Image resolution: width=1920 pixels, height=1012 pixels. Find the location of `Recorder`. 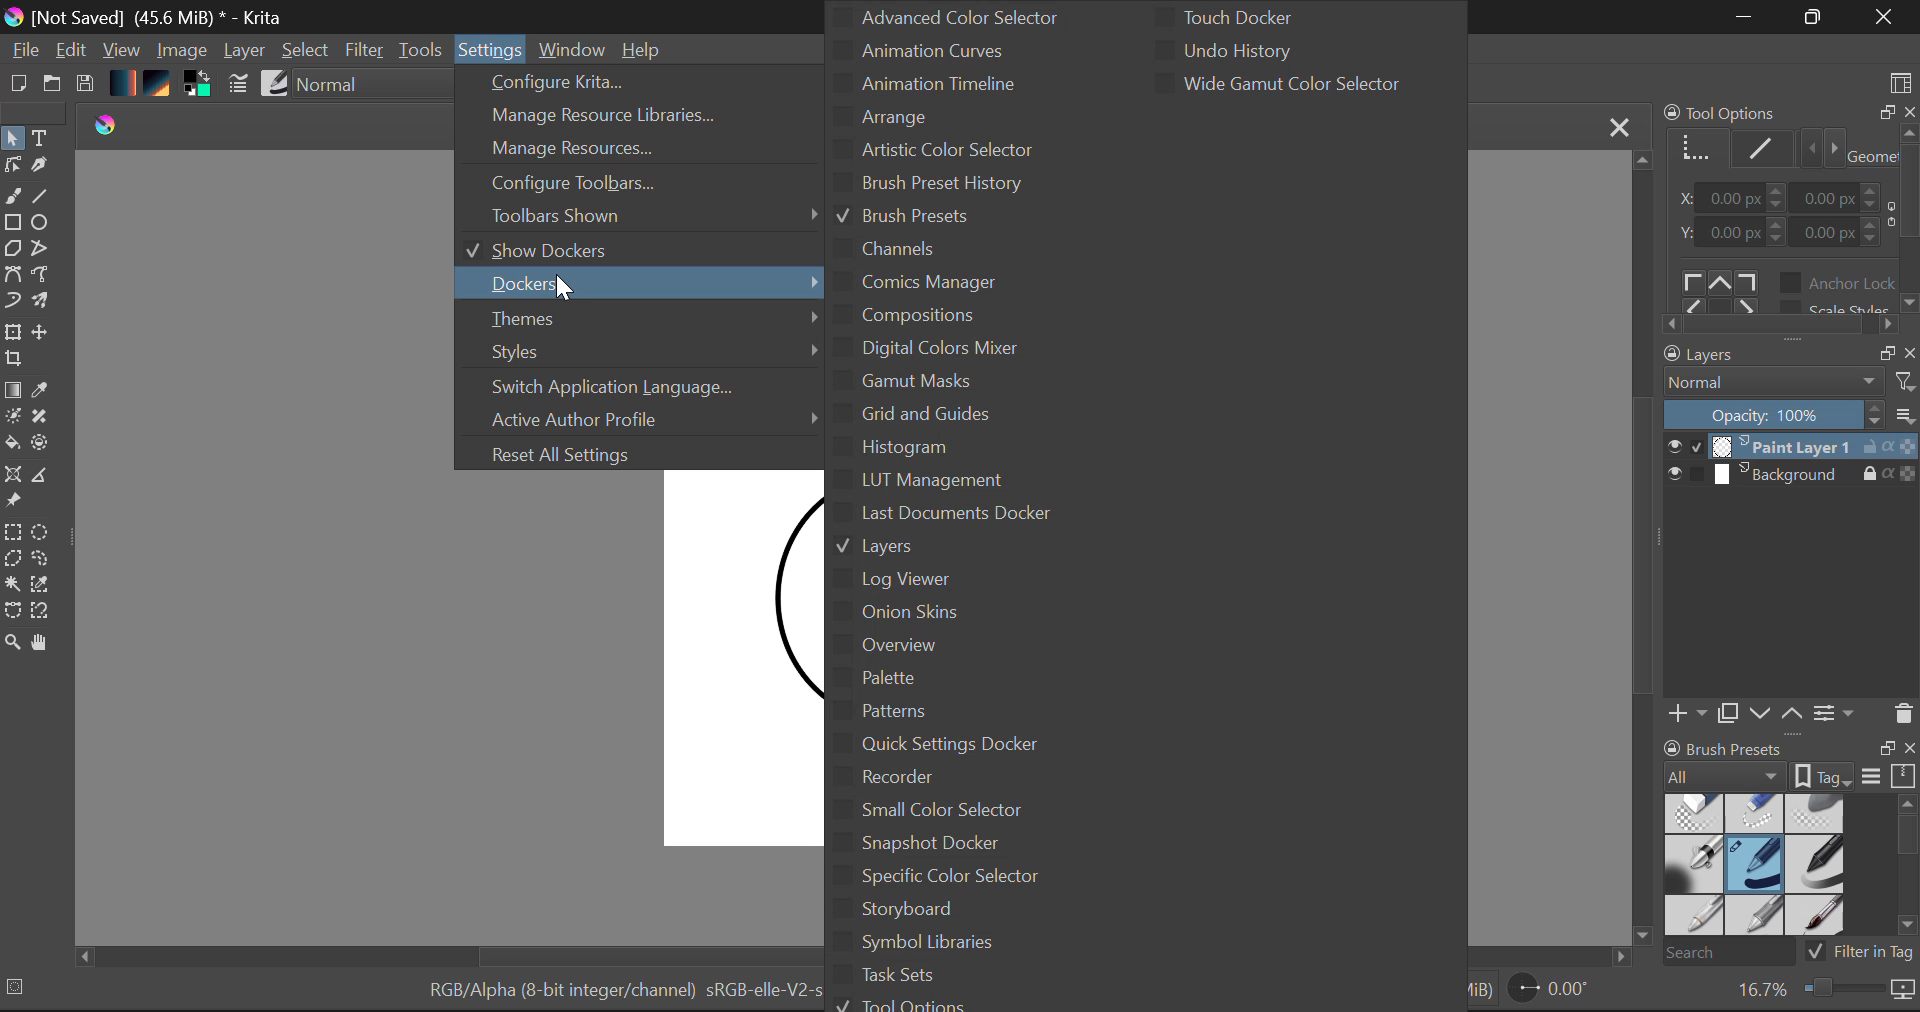

Recorder is located at coordinates (962, 779).